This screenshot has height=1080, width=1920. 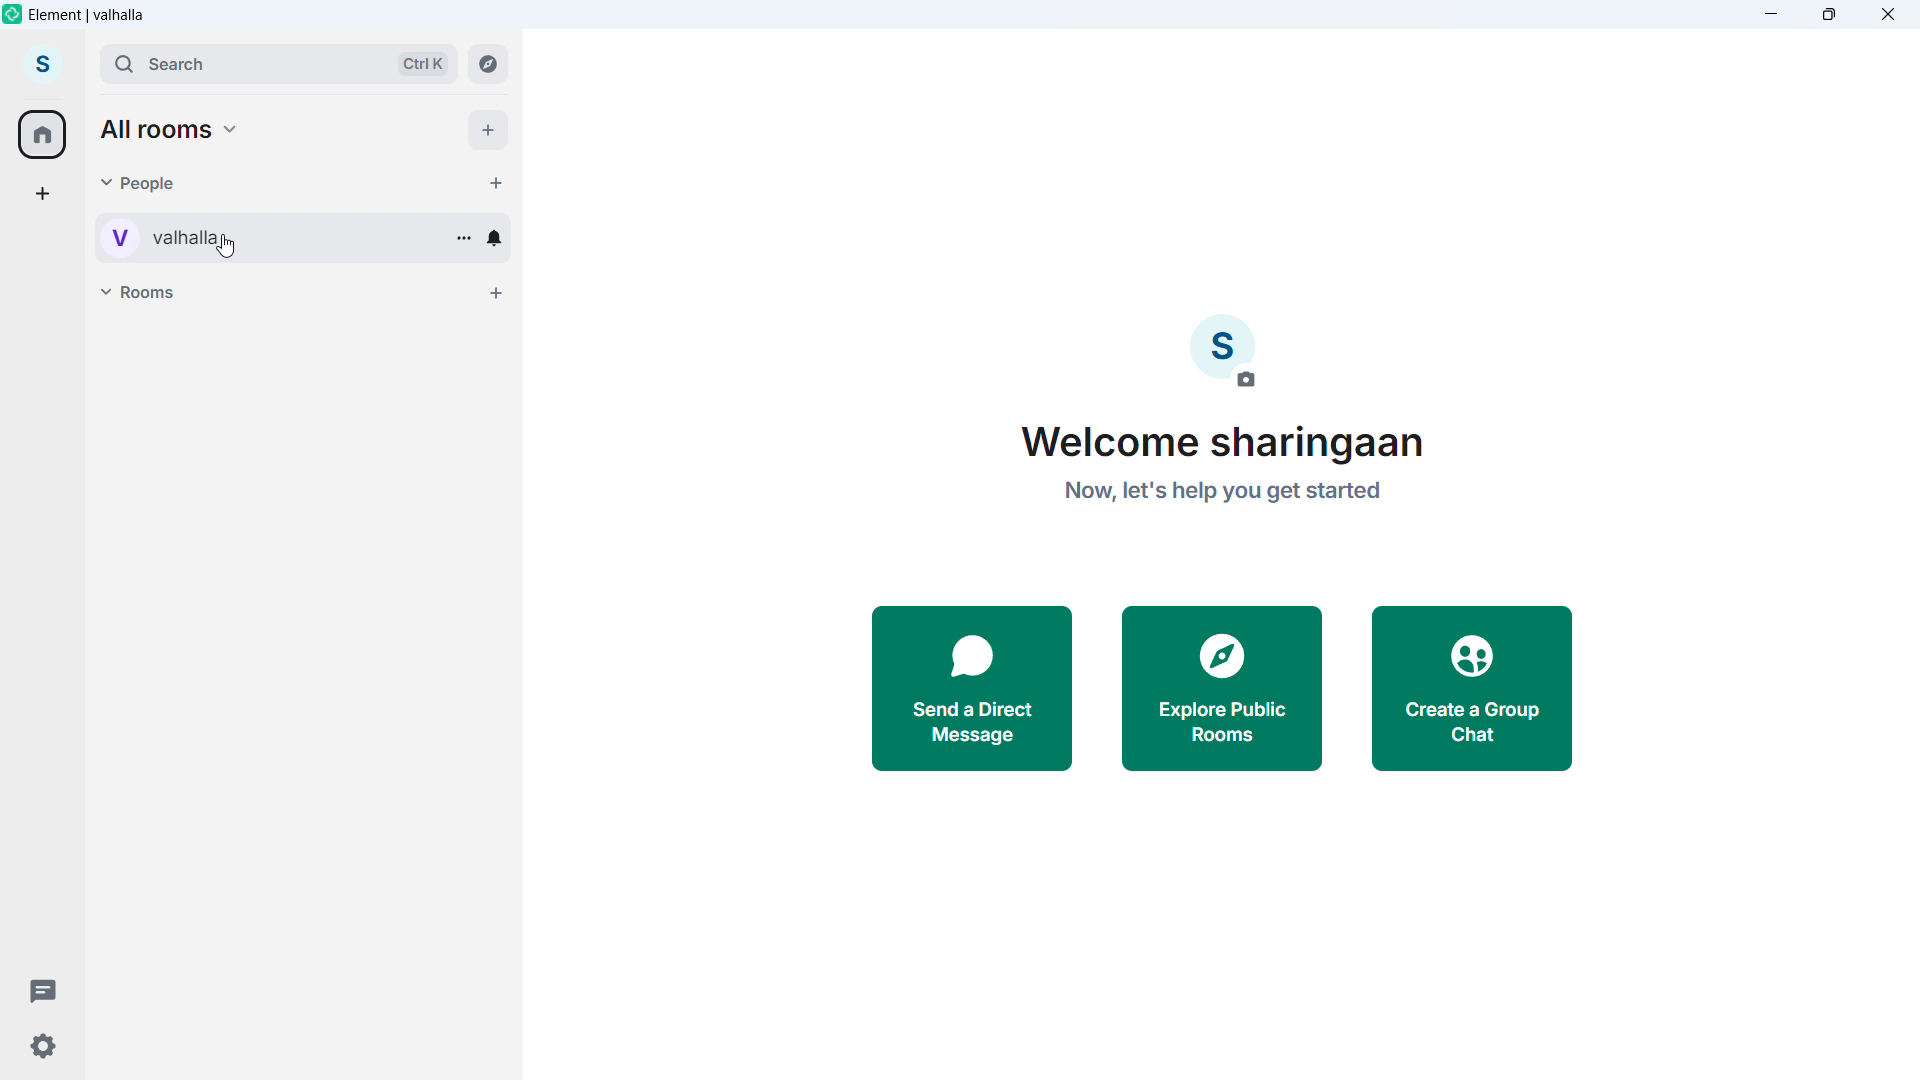 What do you see at coordinates (1474, 689) in the screenshot?
I see `create a group chat` at bounding box center [1474, 689].